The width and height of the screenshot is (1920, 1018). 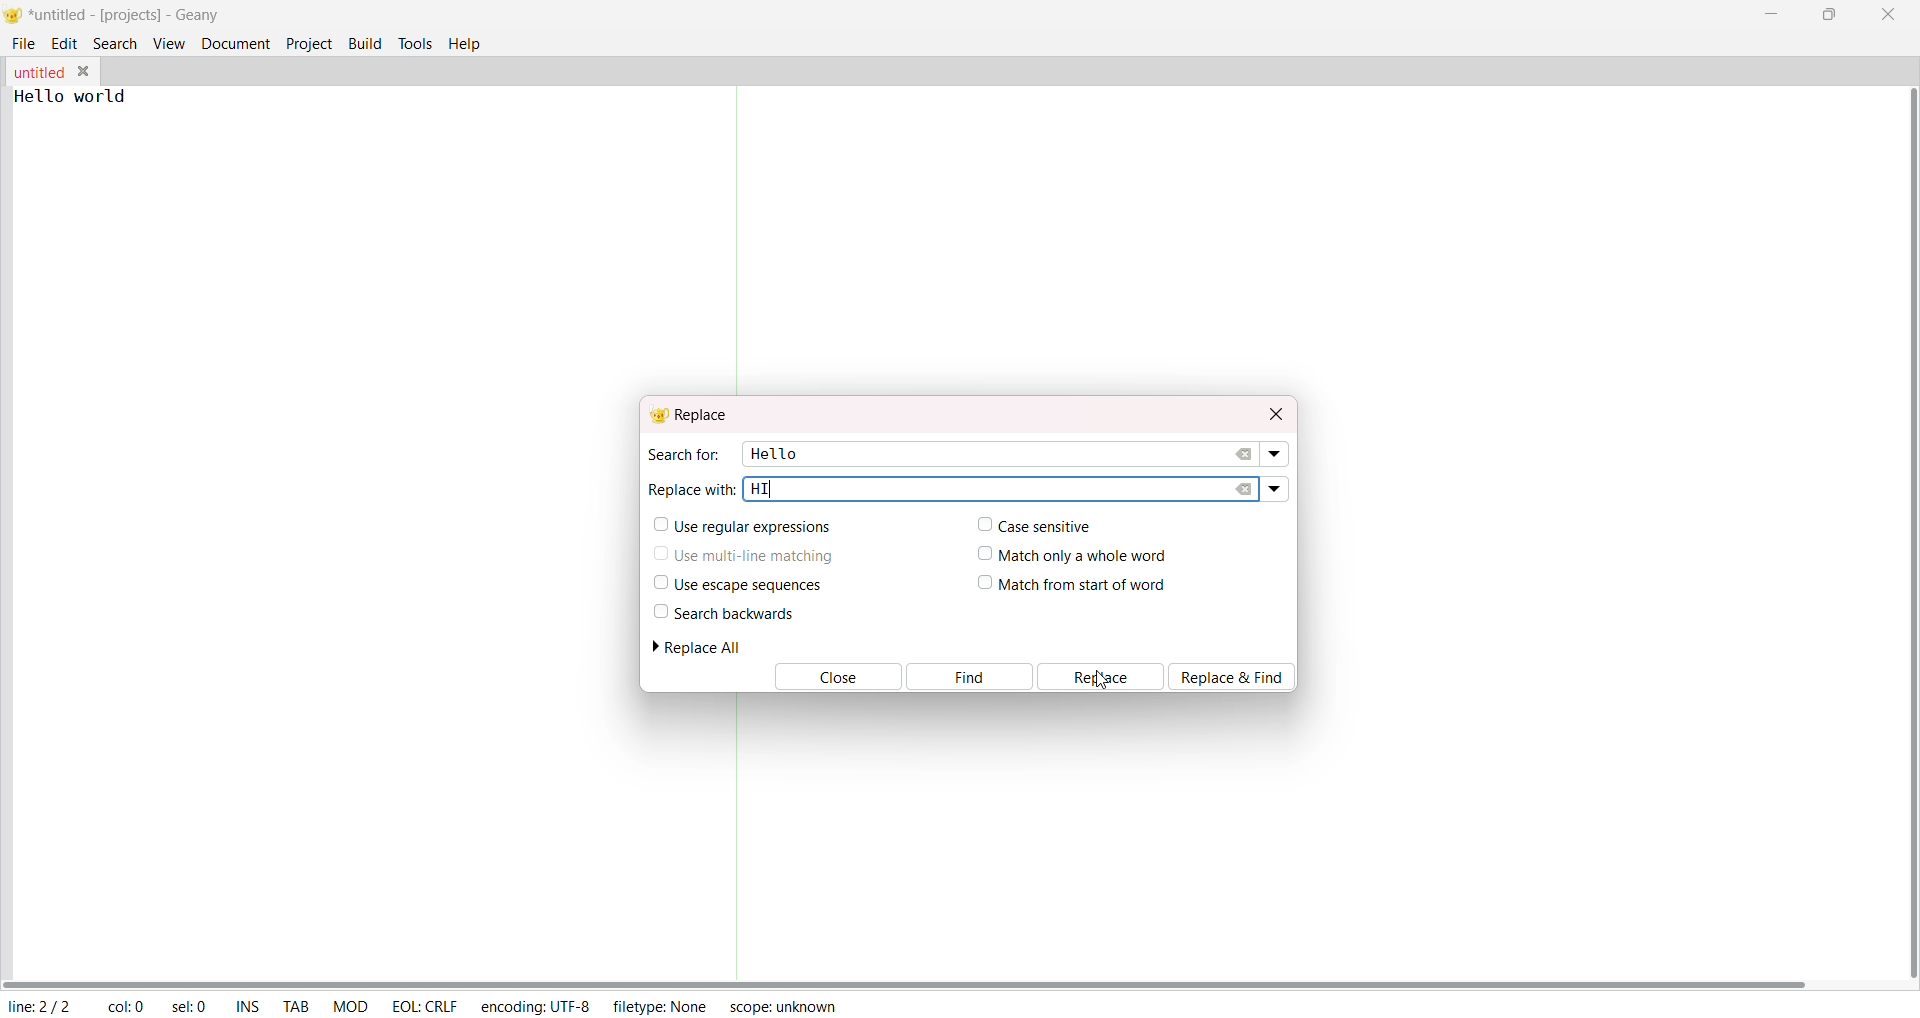 I want to click on tools, so click(x=416, y=42).